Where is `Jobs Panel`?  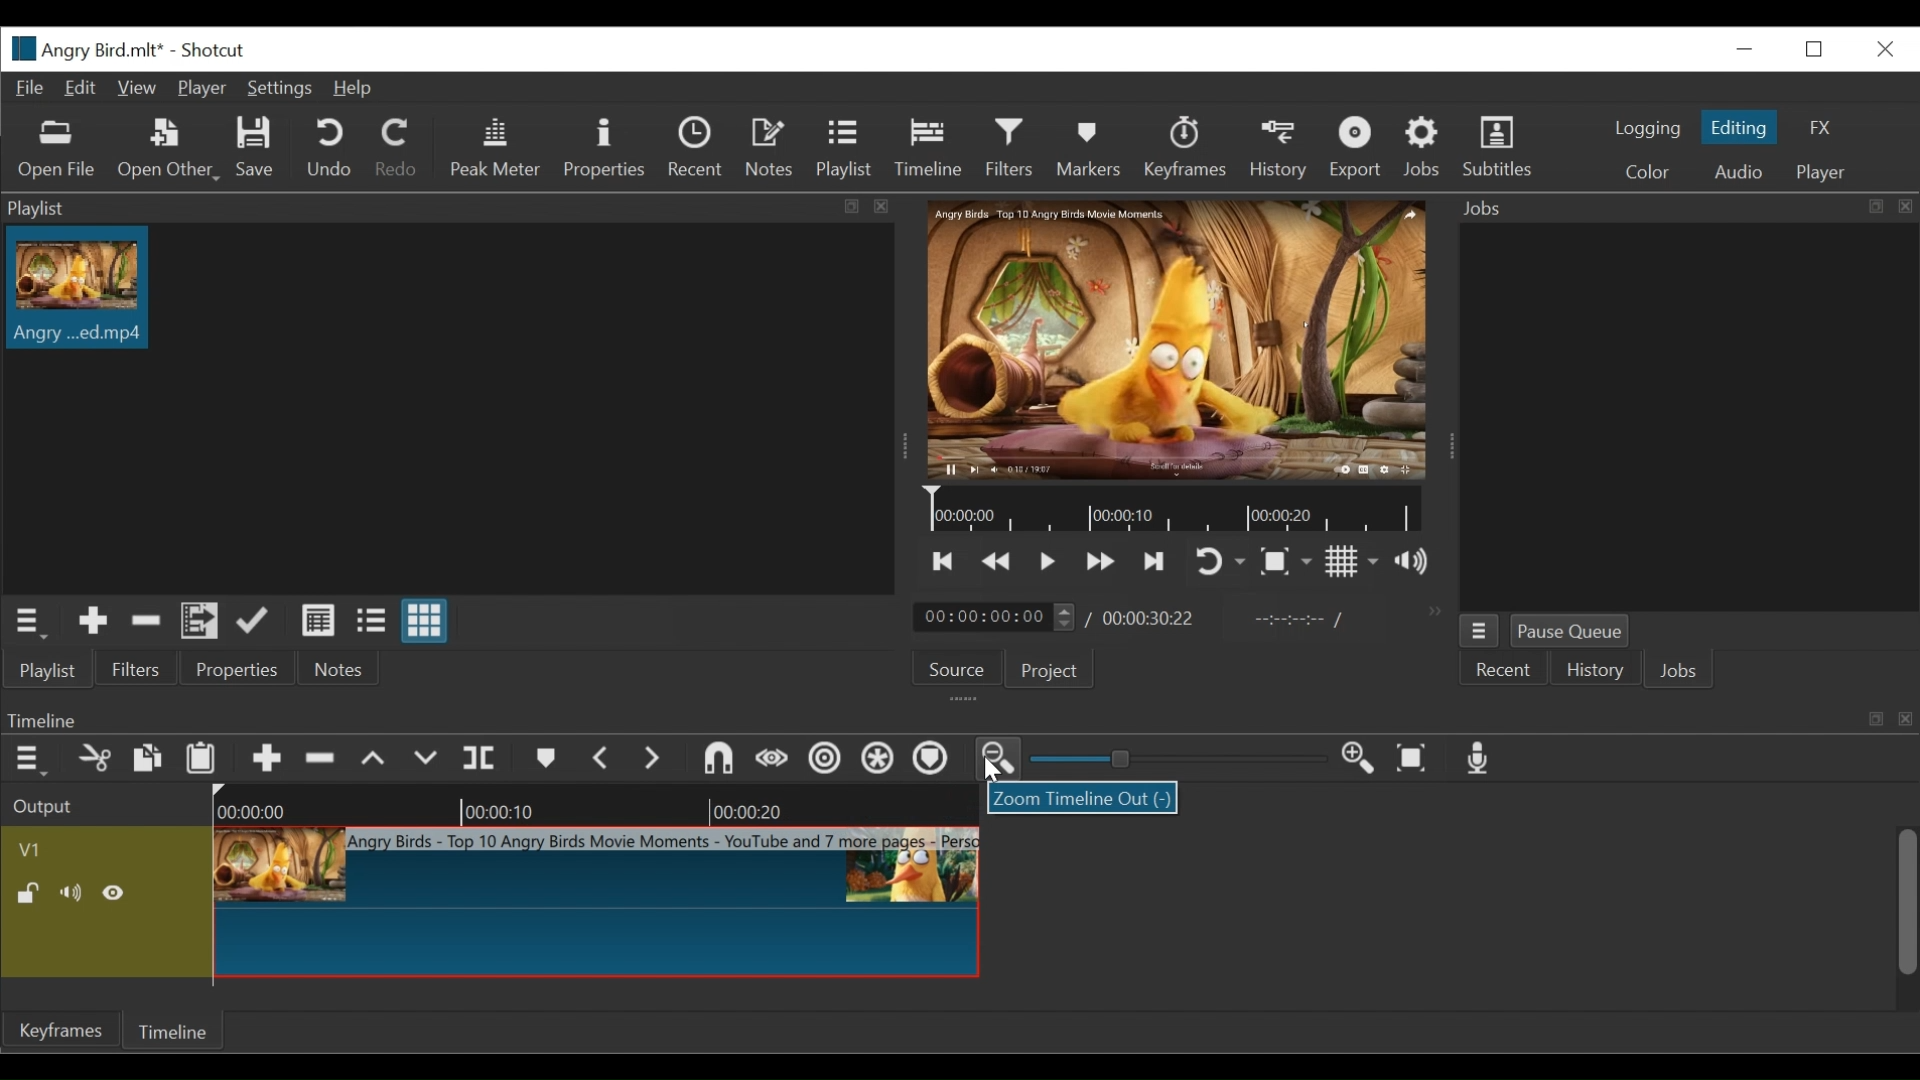 Jobs Panel is located at coordinates (1697, 418).